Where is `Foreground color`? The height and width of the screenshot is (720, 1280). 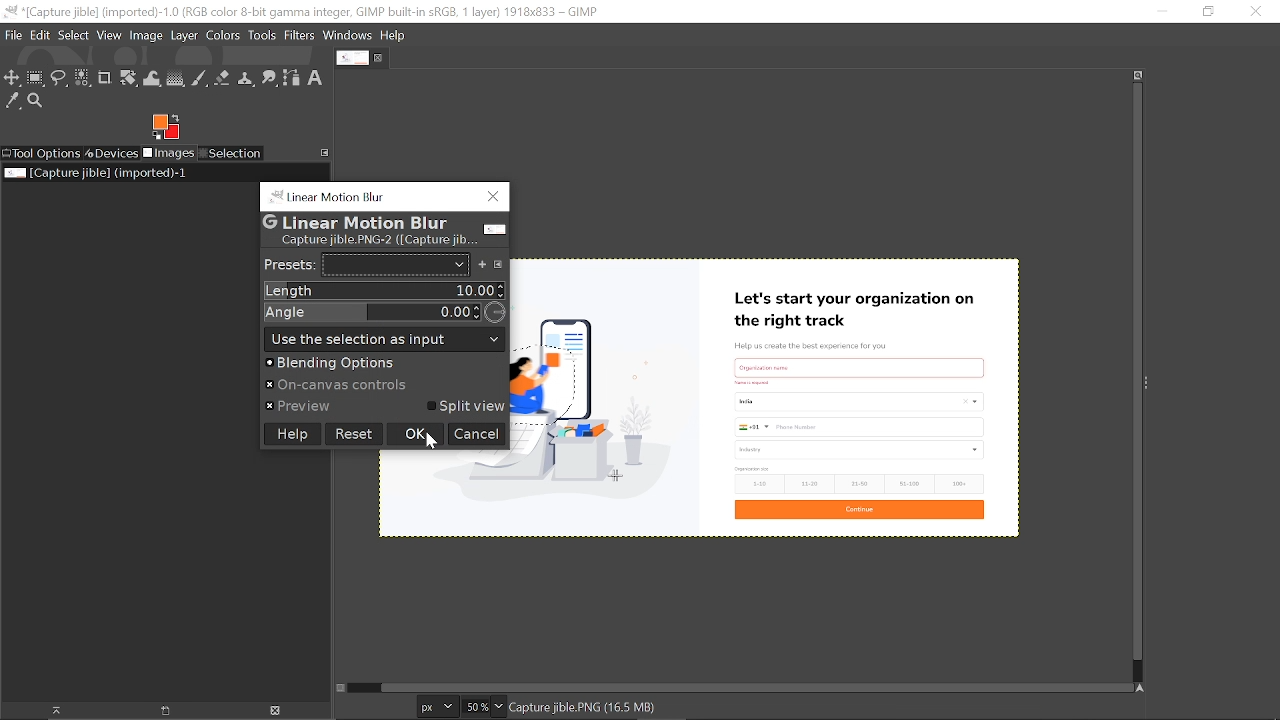 Foreground color is located at coordinates (166, 127).